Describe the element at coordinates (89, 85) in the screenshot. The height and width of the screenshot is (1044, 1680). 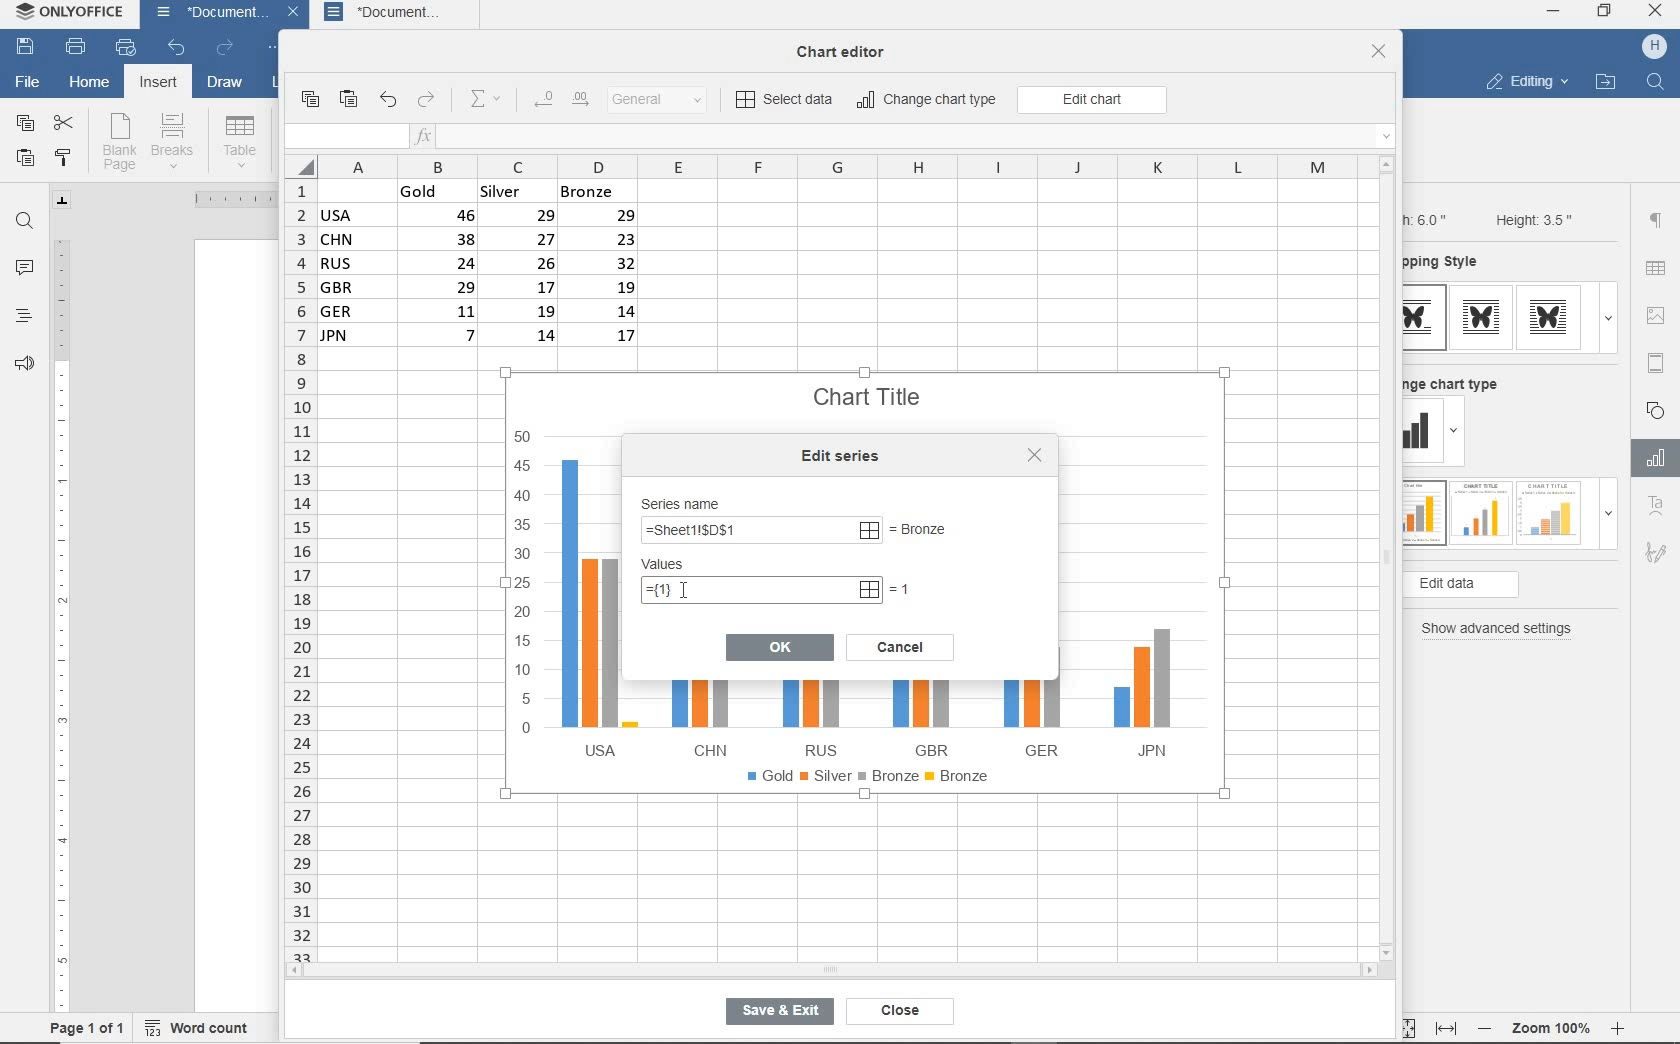
I see `home` at that location.